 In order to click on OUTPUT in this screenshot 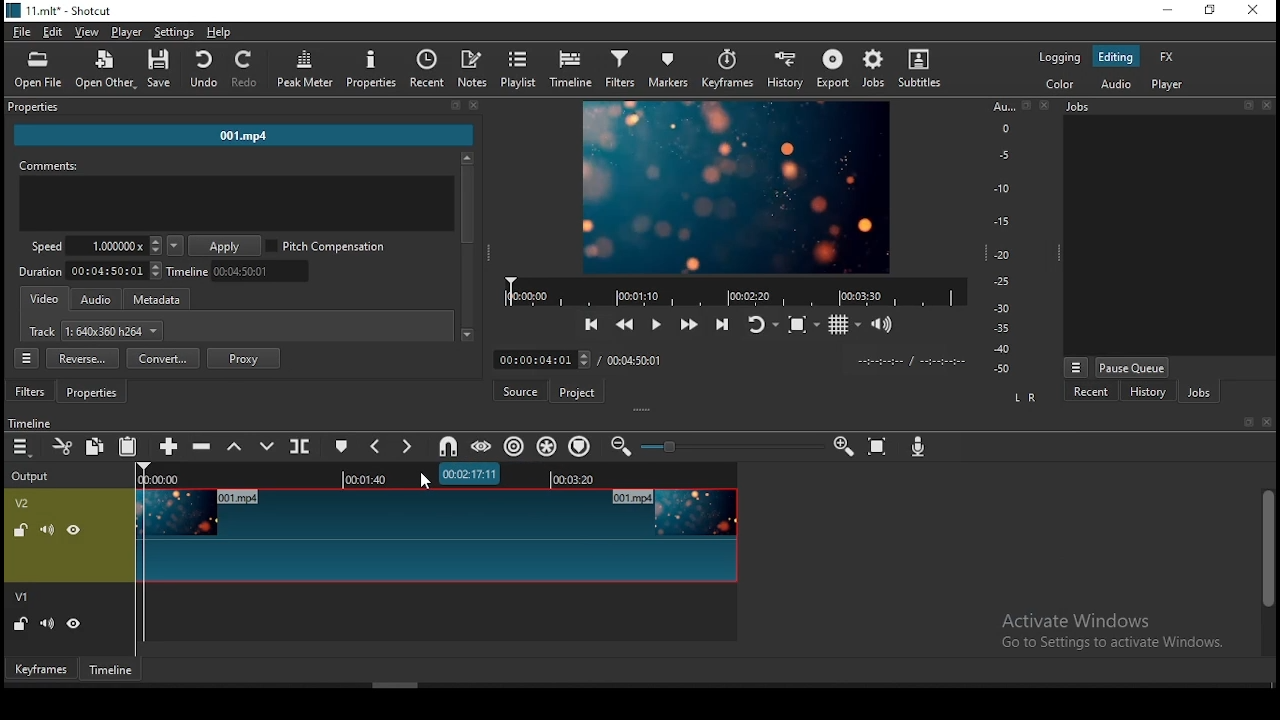, I will do `click(30, 475)`.